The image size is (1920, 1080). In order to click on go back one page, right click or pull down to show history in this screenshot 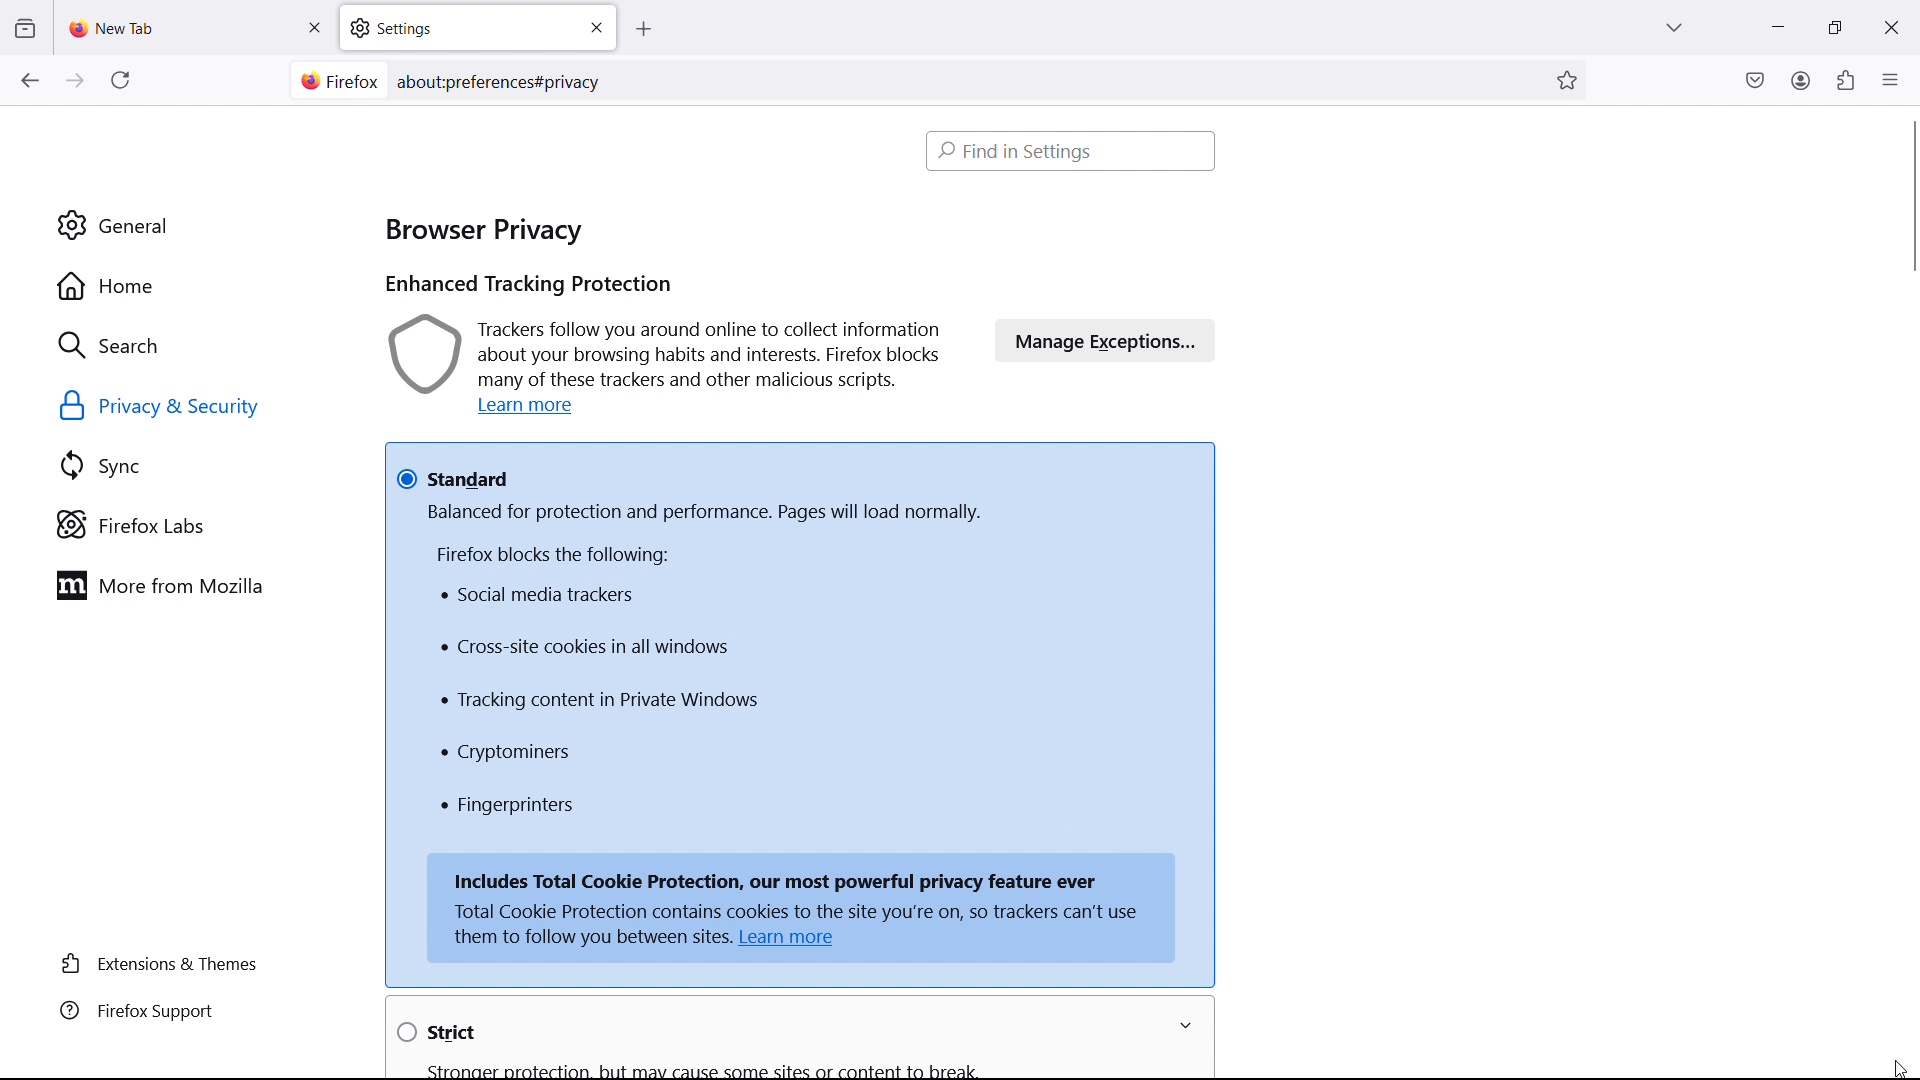, I will do `click(29, 80)`.